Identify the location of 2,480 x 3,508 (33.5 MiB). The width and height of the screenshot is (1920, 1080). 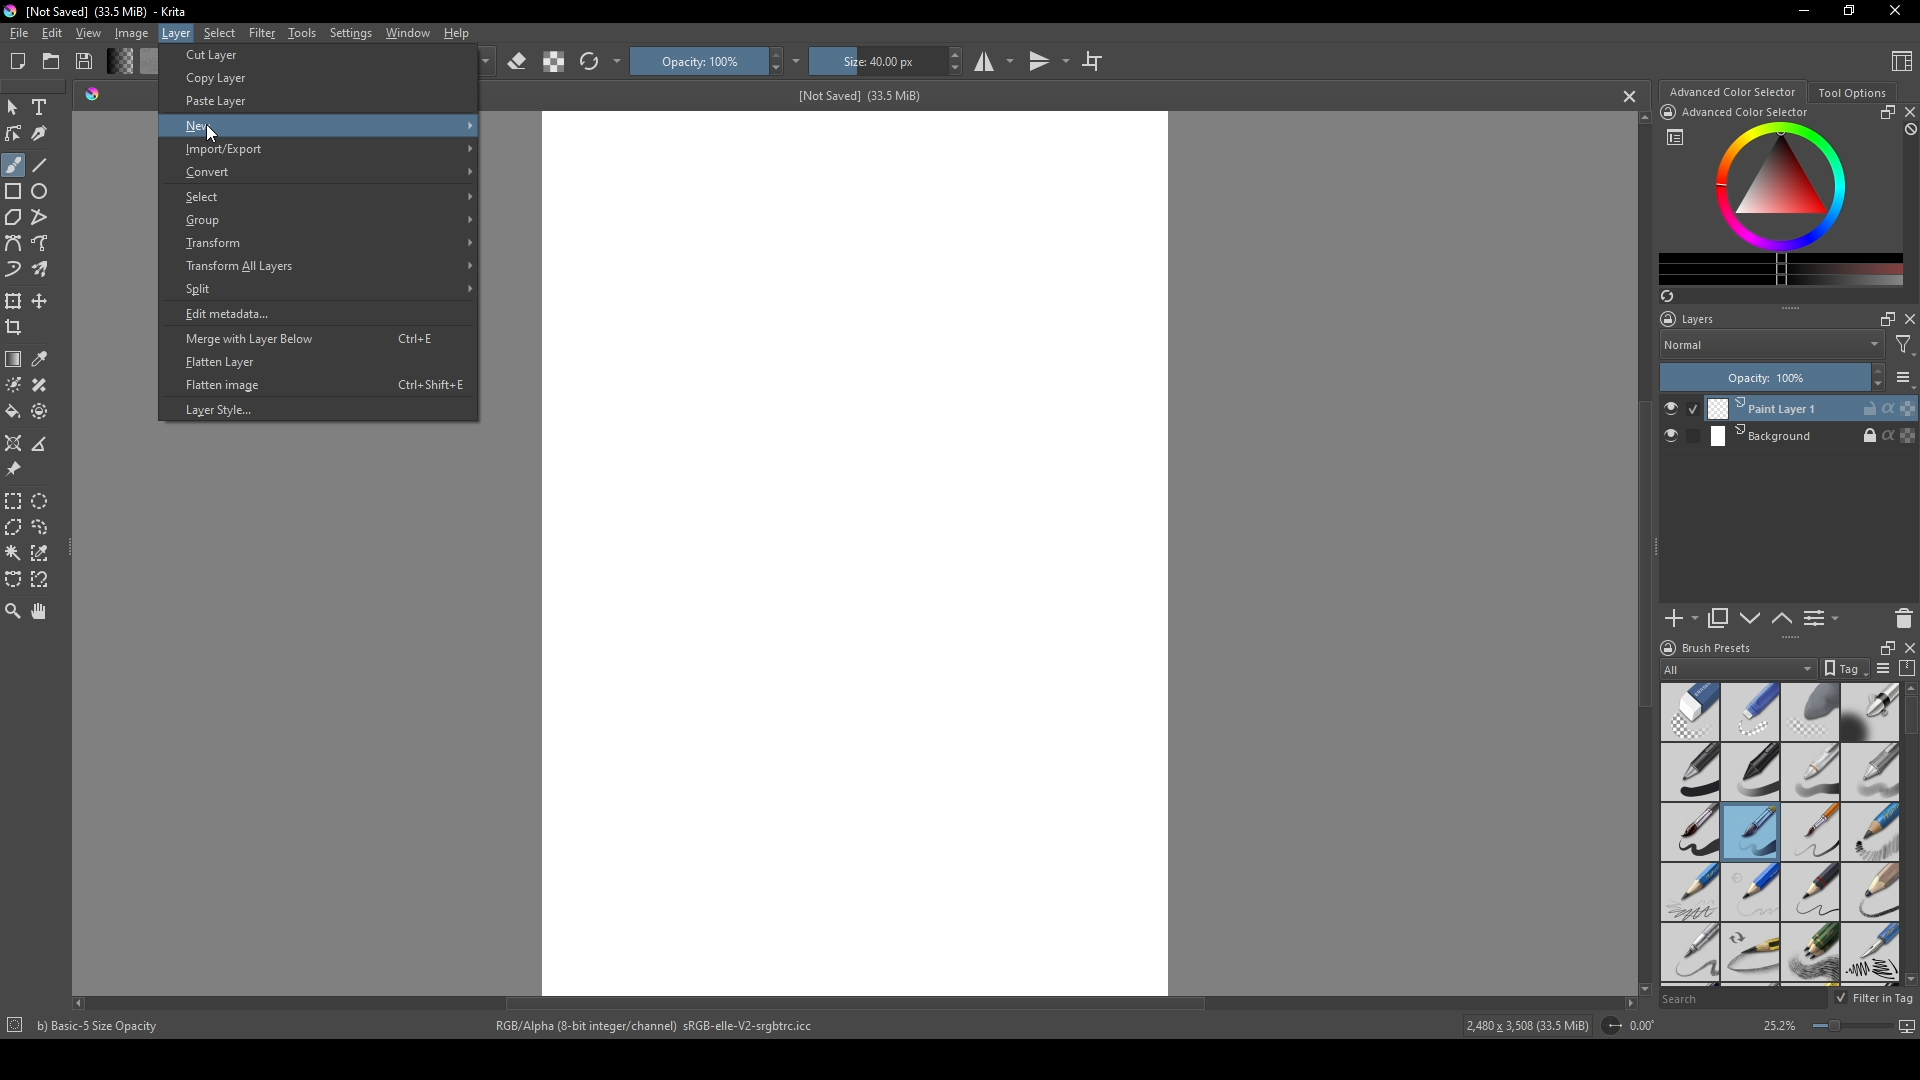
(1524, 1028).